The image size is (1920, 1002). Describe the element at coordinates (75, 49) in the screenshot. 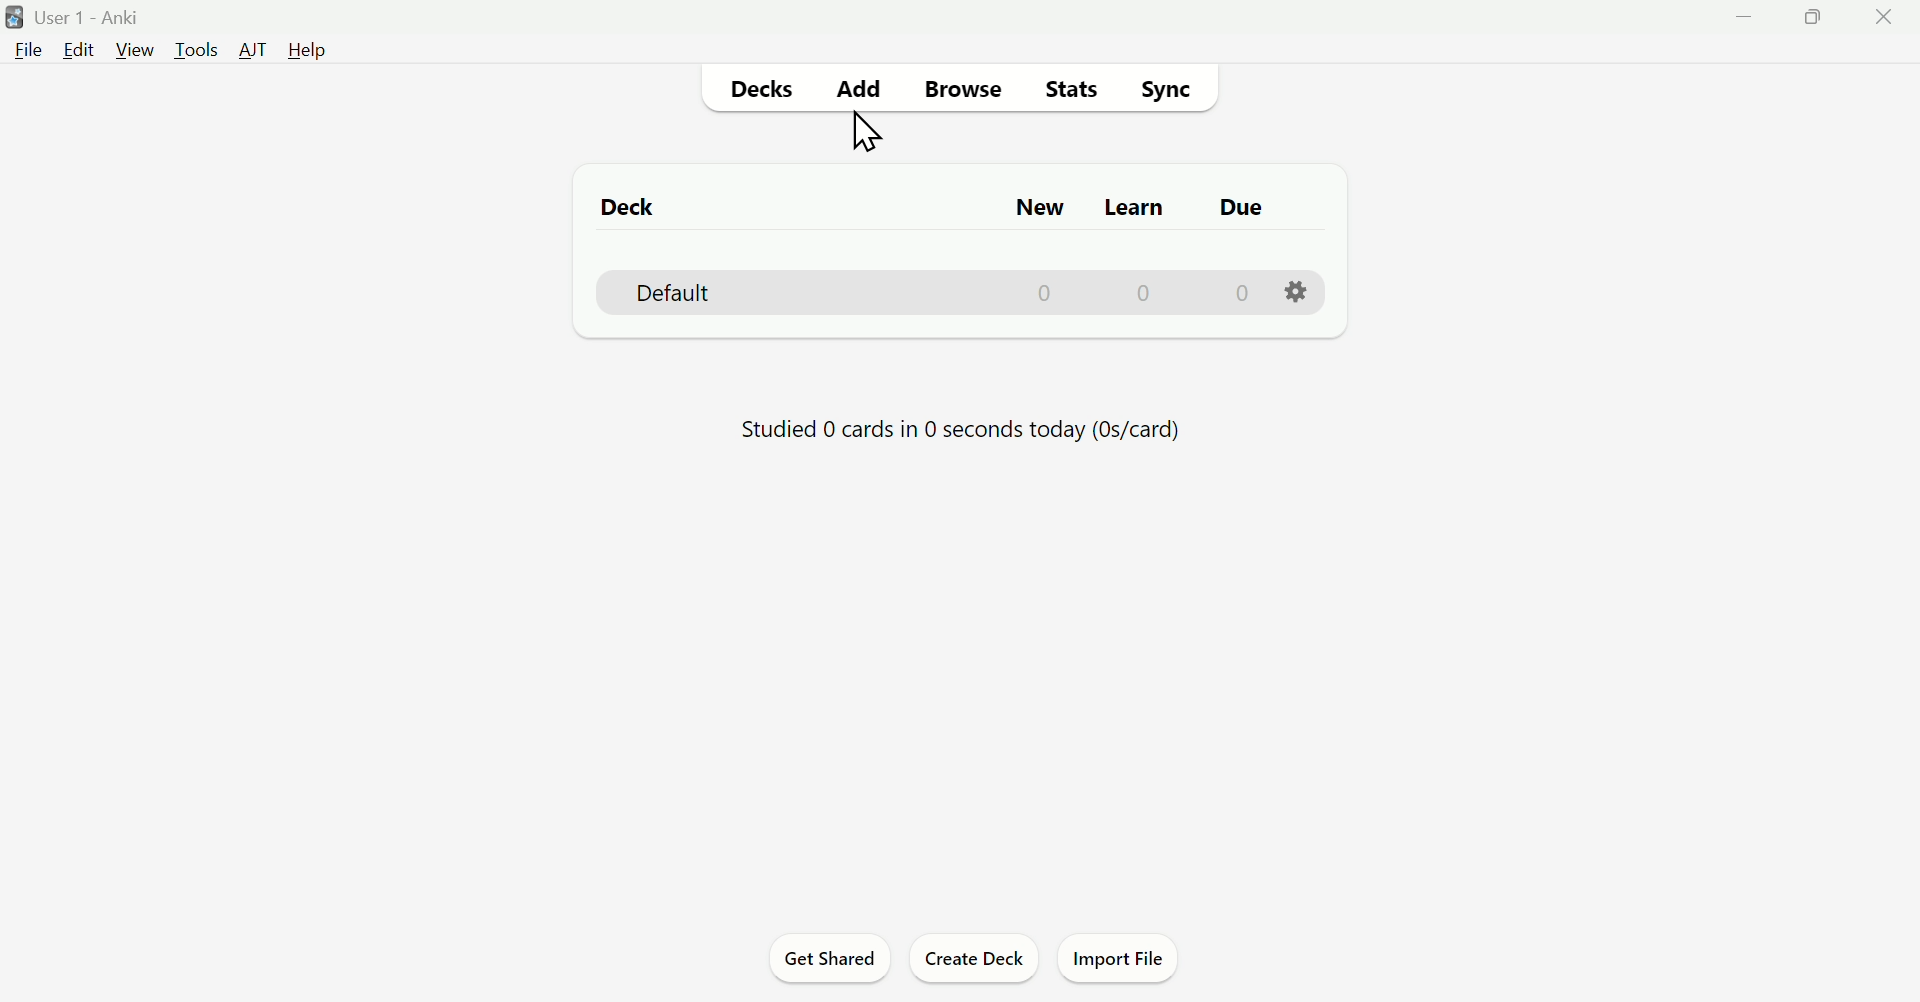

I see `Edit` at that location.